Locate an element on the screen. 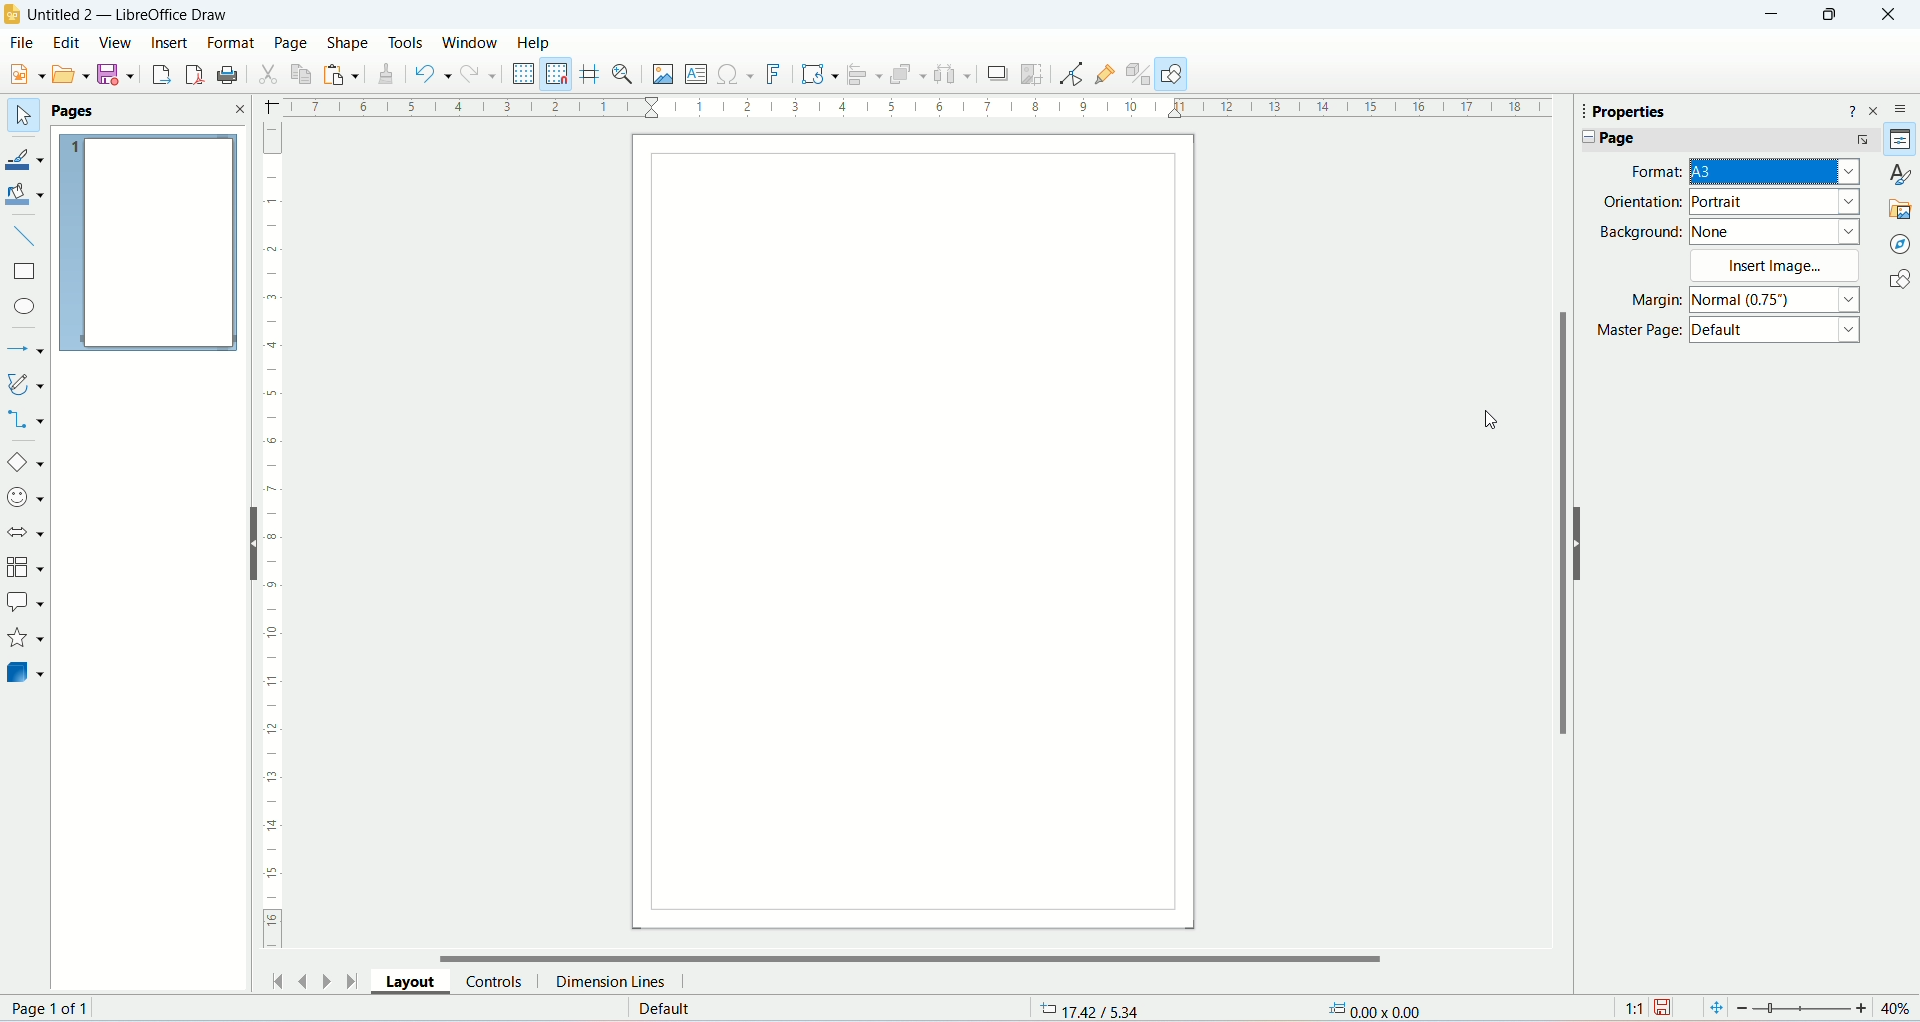 The image size is (1920, 1022). tools is located at coordinates (409, 44).